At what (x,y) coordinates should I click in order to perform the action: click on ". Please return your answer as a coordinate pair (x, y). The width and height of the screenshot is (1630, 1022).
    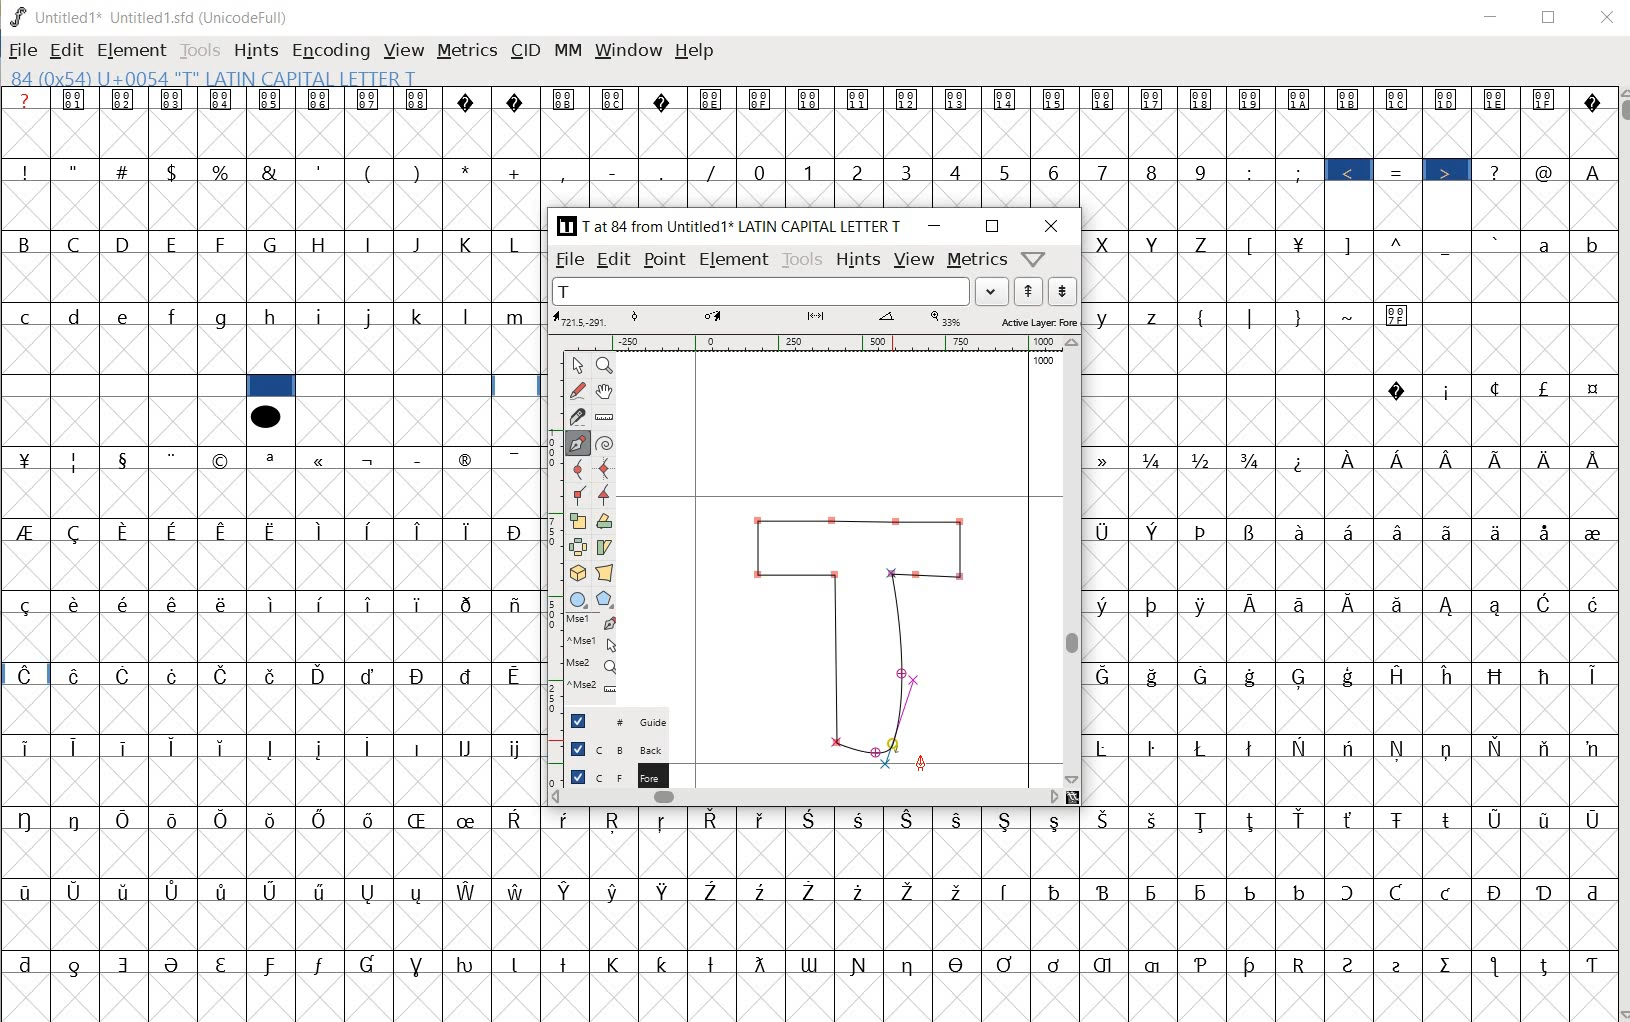
    Looking at the image, I should click on (76, 169).